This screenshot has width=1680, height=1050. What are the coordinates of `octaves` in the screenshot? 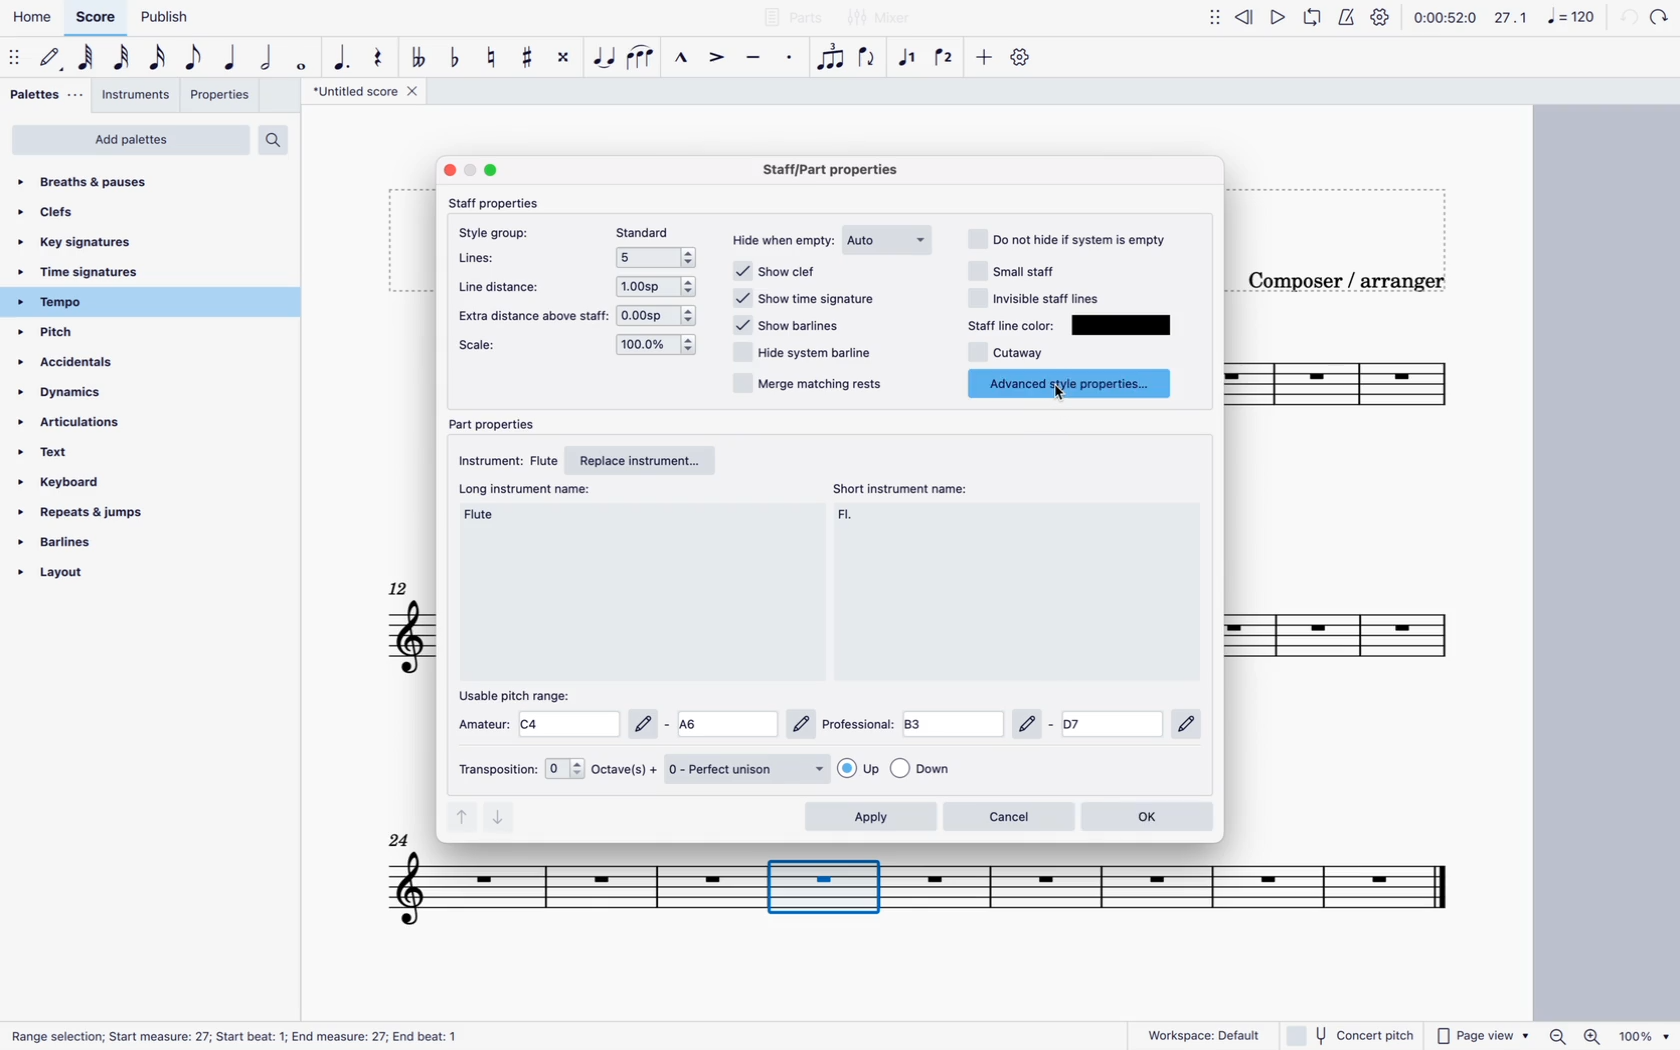 It's located at (602, 770).